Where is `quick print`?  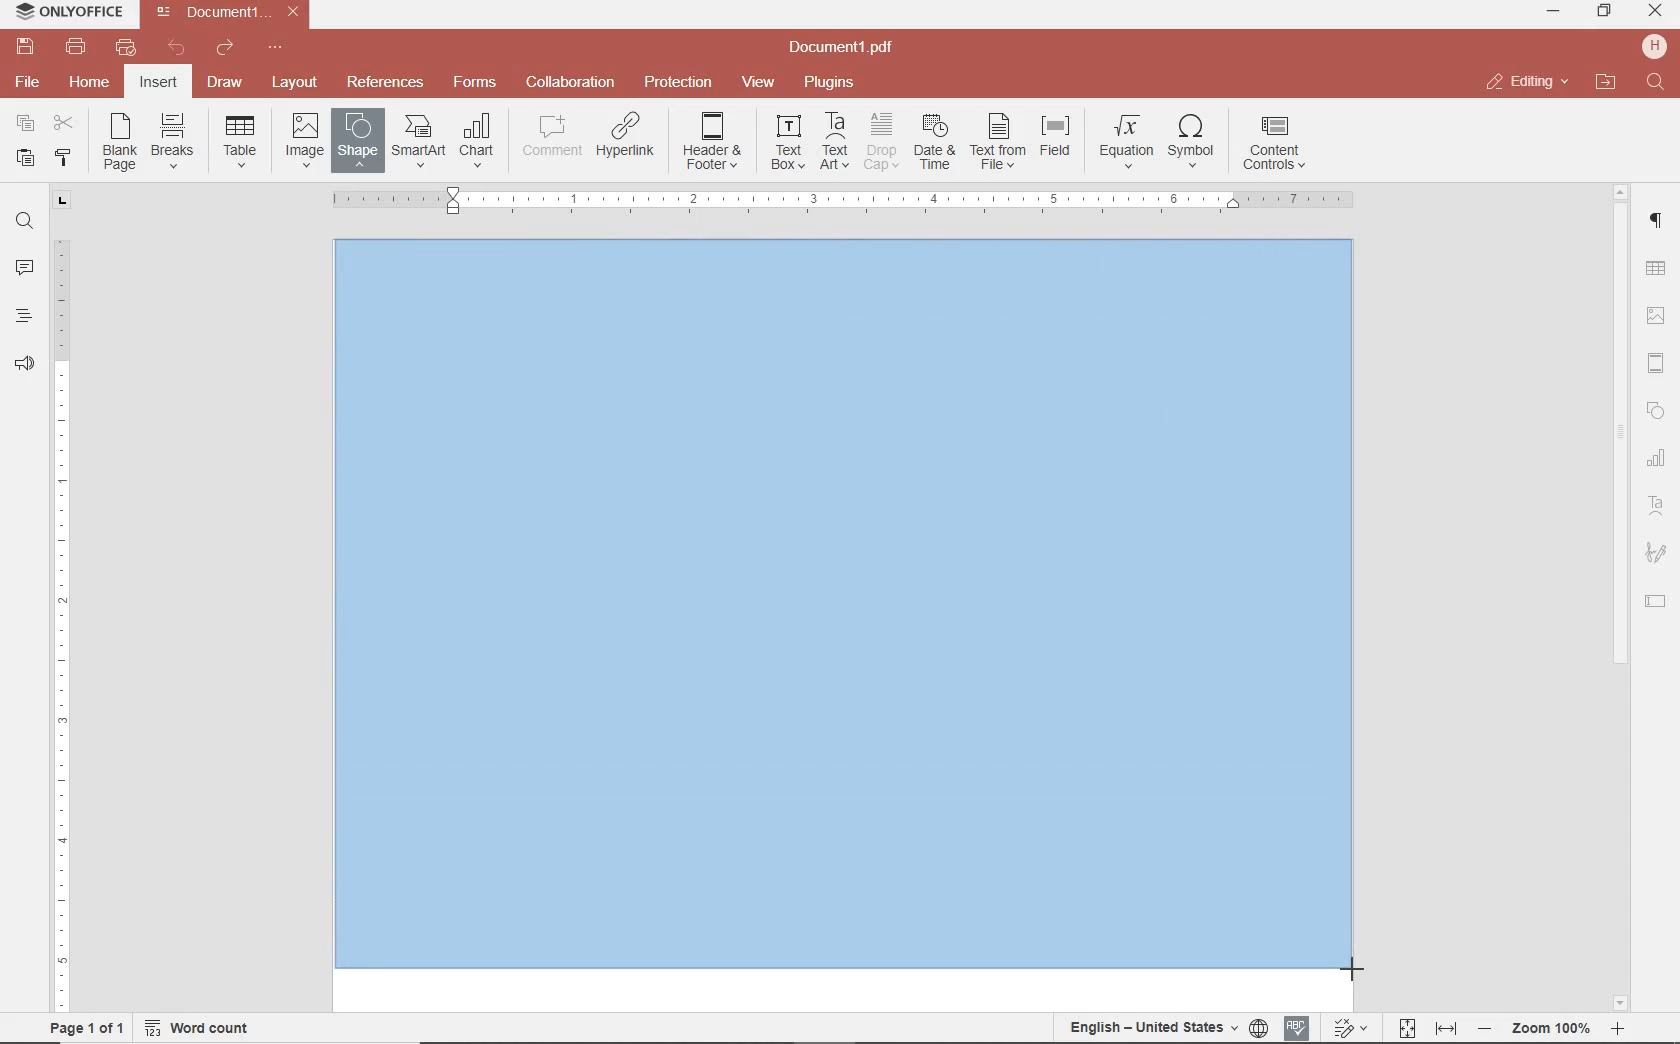 quick print is located at coordinates (124, 47).